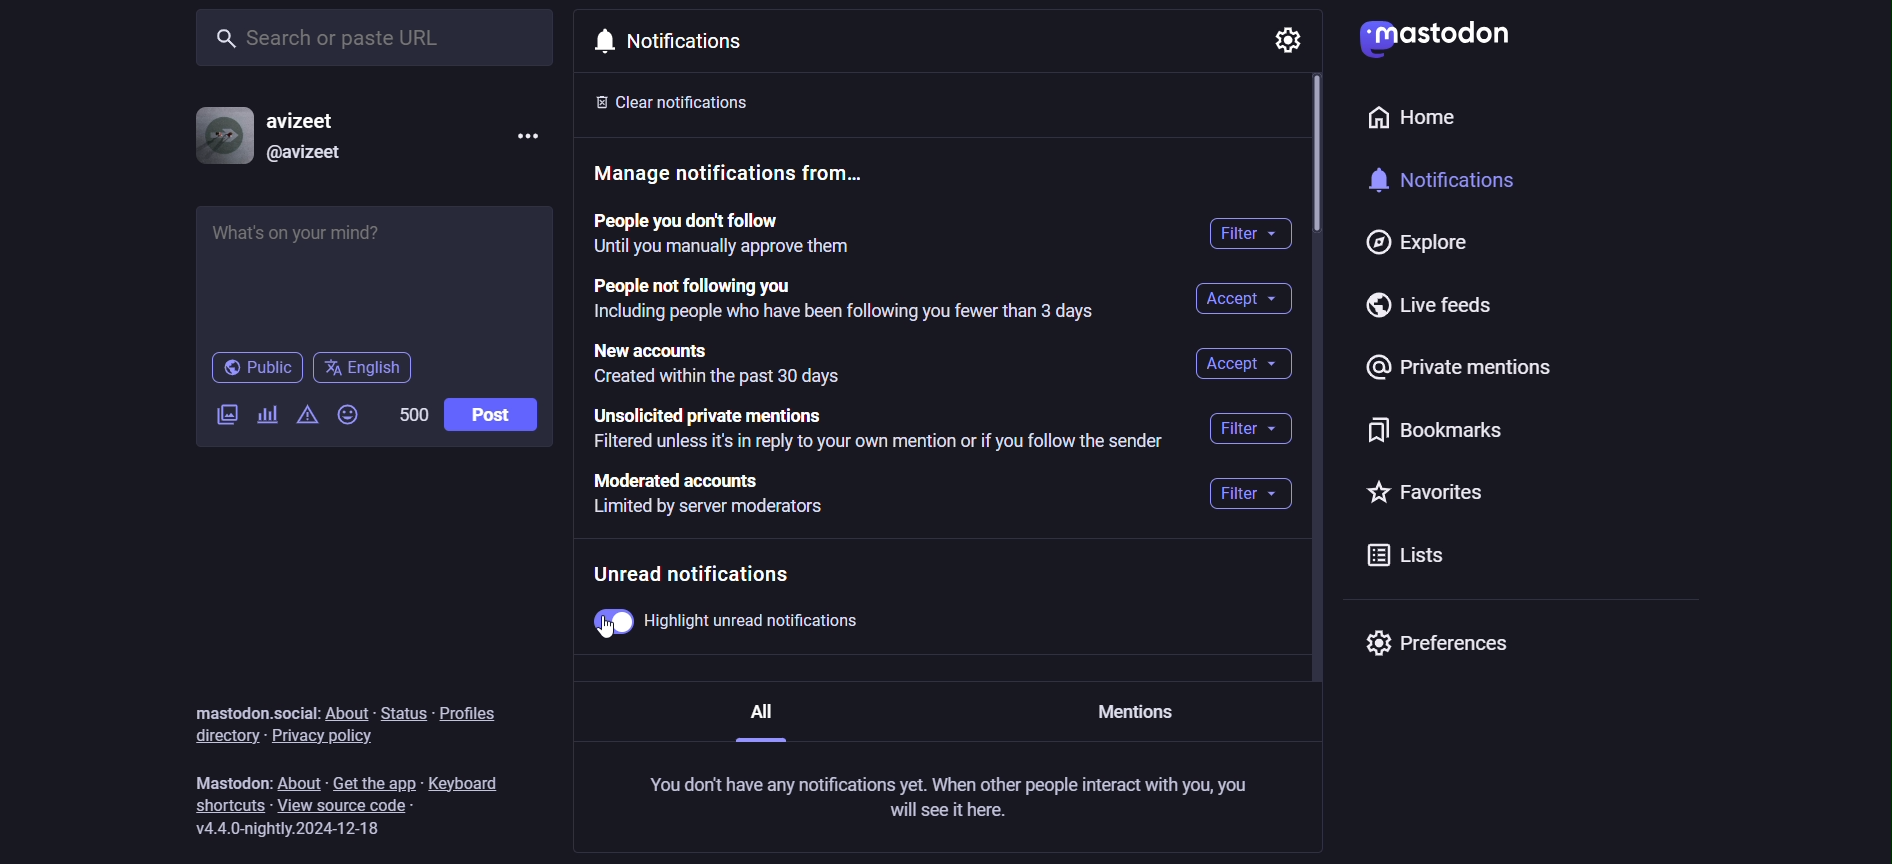 The height and width of the screenshot is (864, 1892). What do you see at coordinates (377, 273) in the screenshot?
I see `whats on your mind` at bounding box center [377, 273].